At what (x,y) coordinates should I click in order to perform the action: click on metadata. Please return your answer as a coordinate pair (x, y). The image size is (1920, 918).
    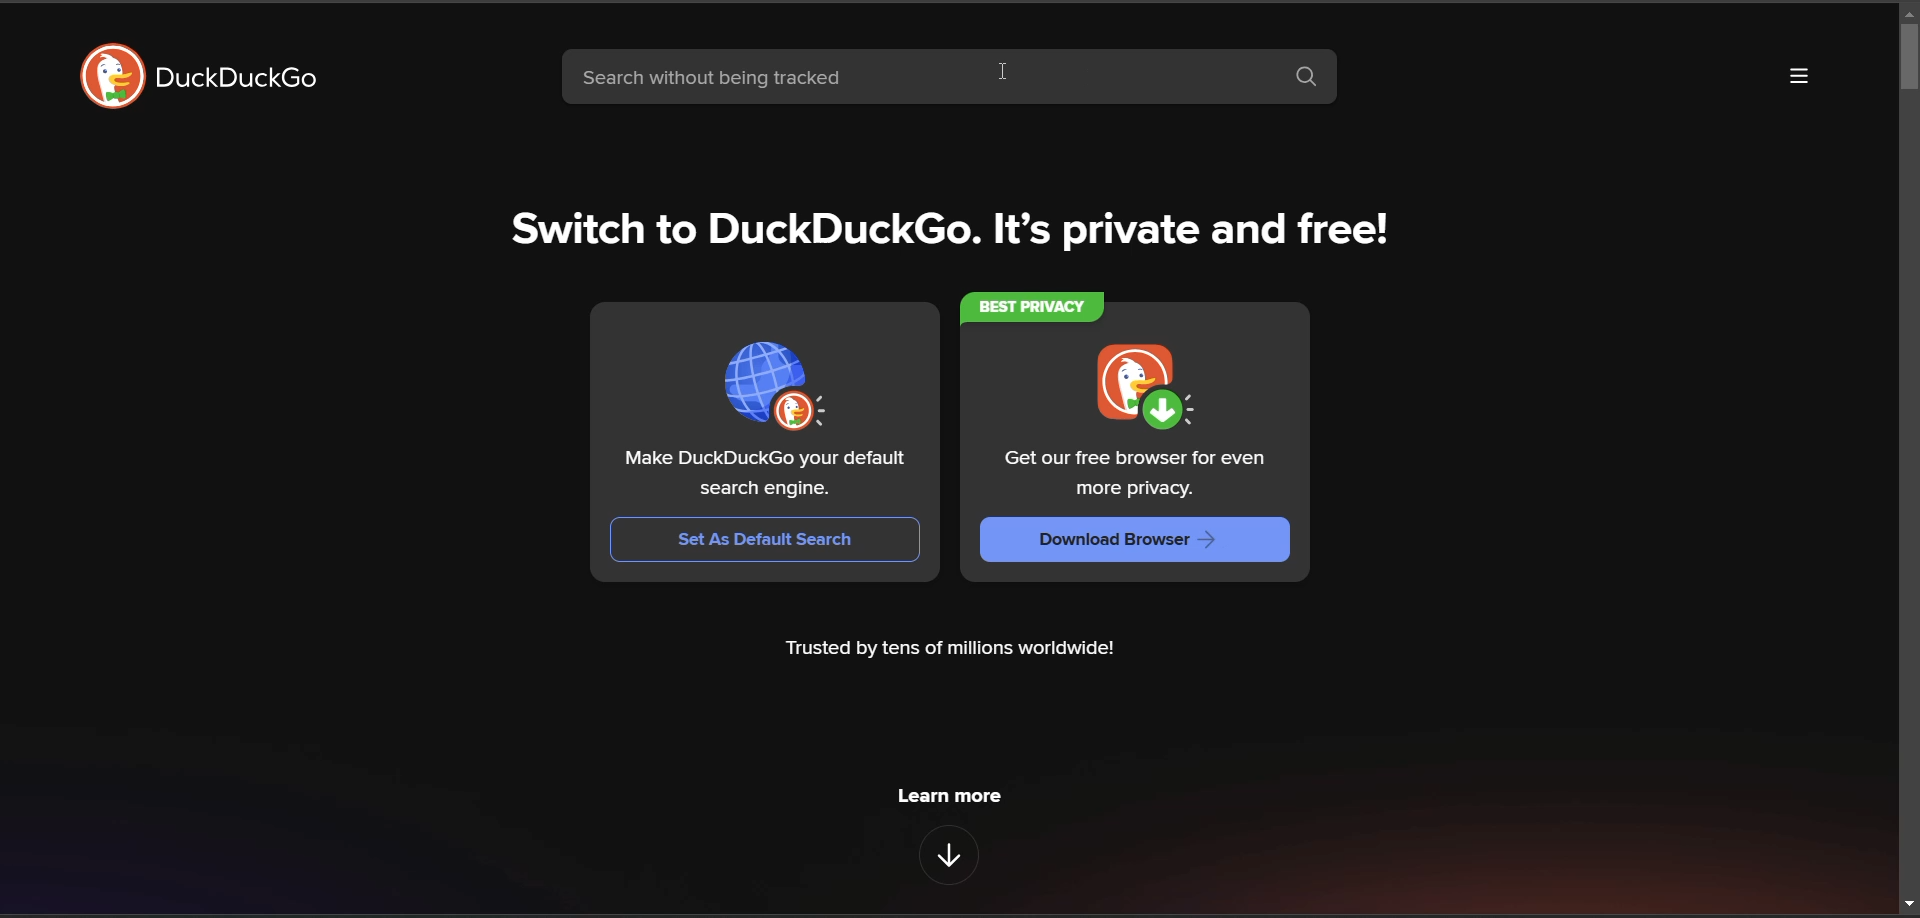
    Looking at the image, I should click on (952, 651).